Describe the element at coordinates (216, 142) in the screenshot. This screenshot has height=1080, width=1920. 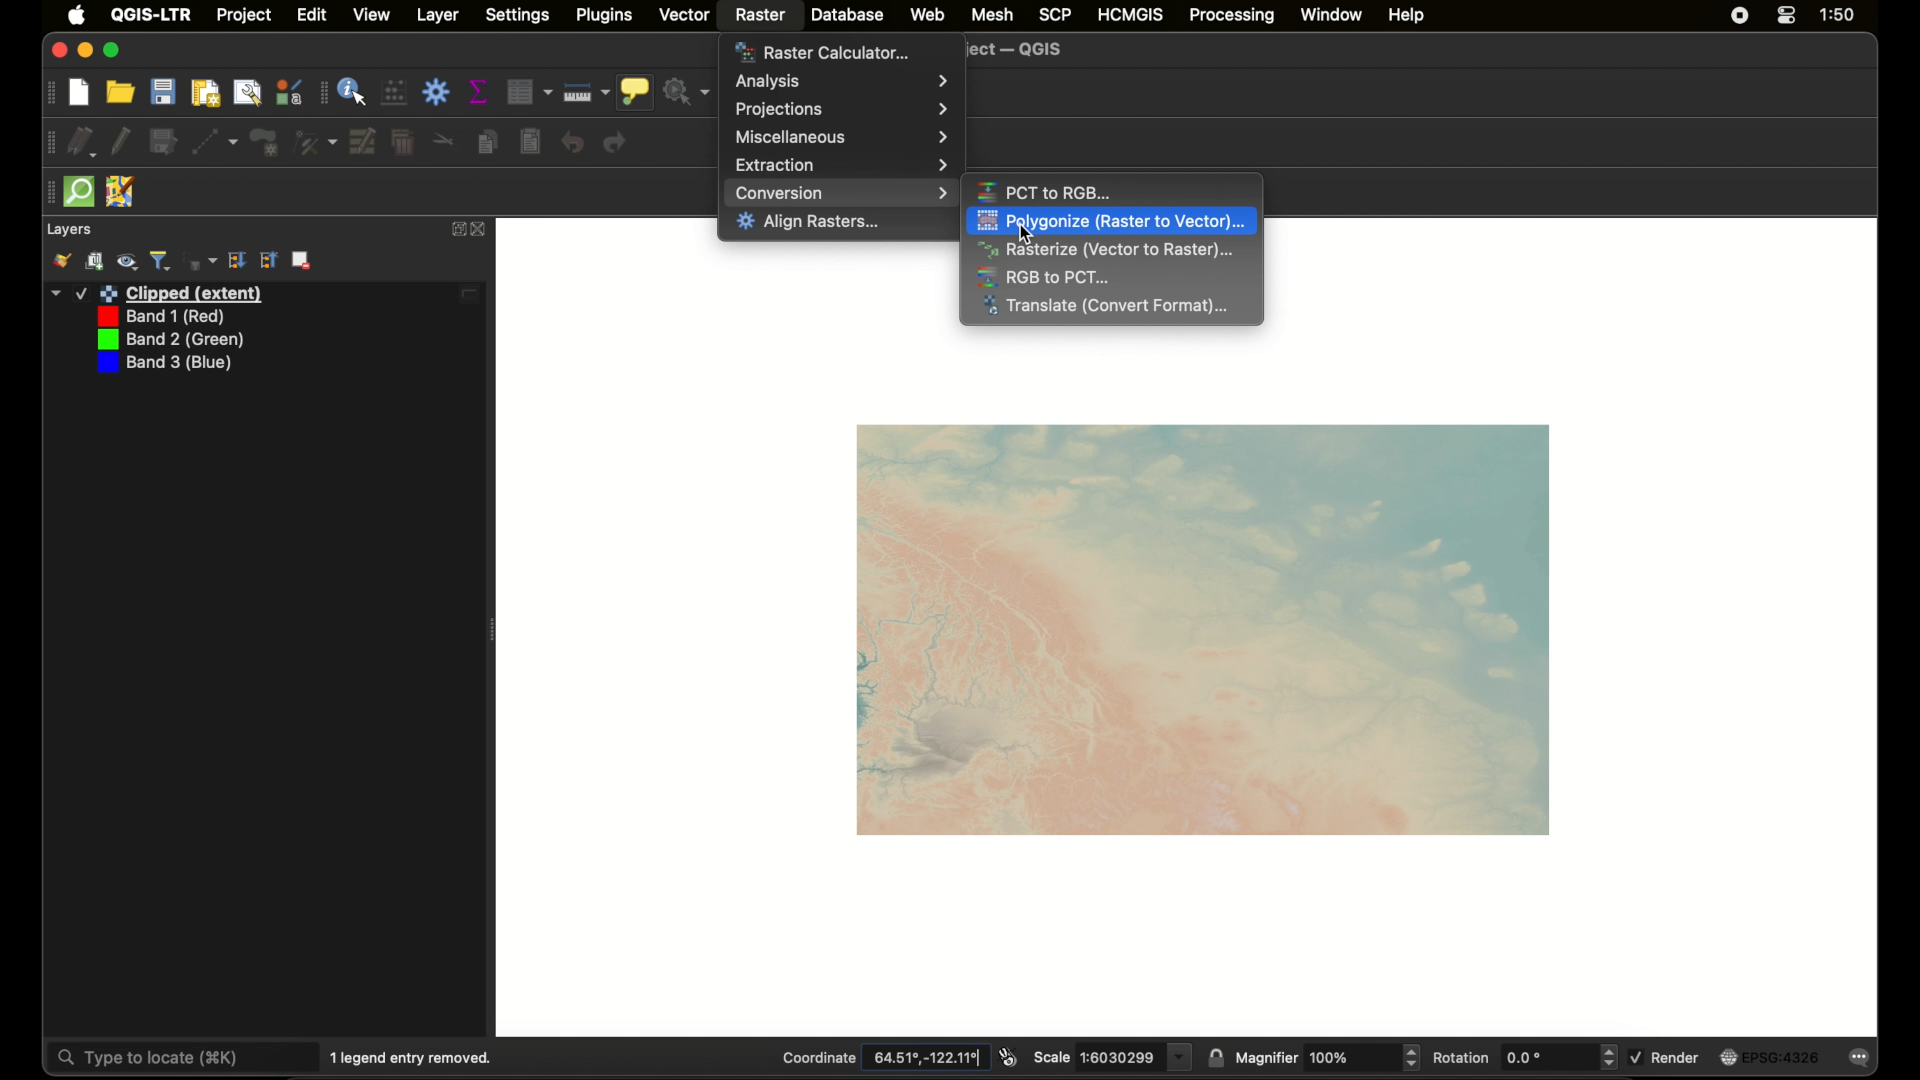
I see `digitize with segment` at that location.